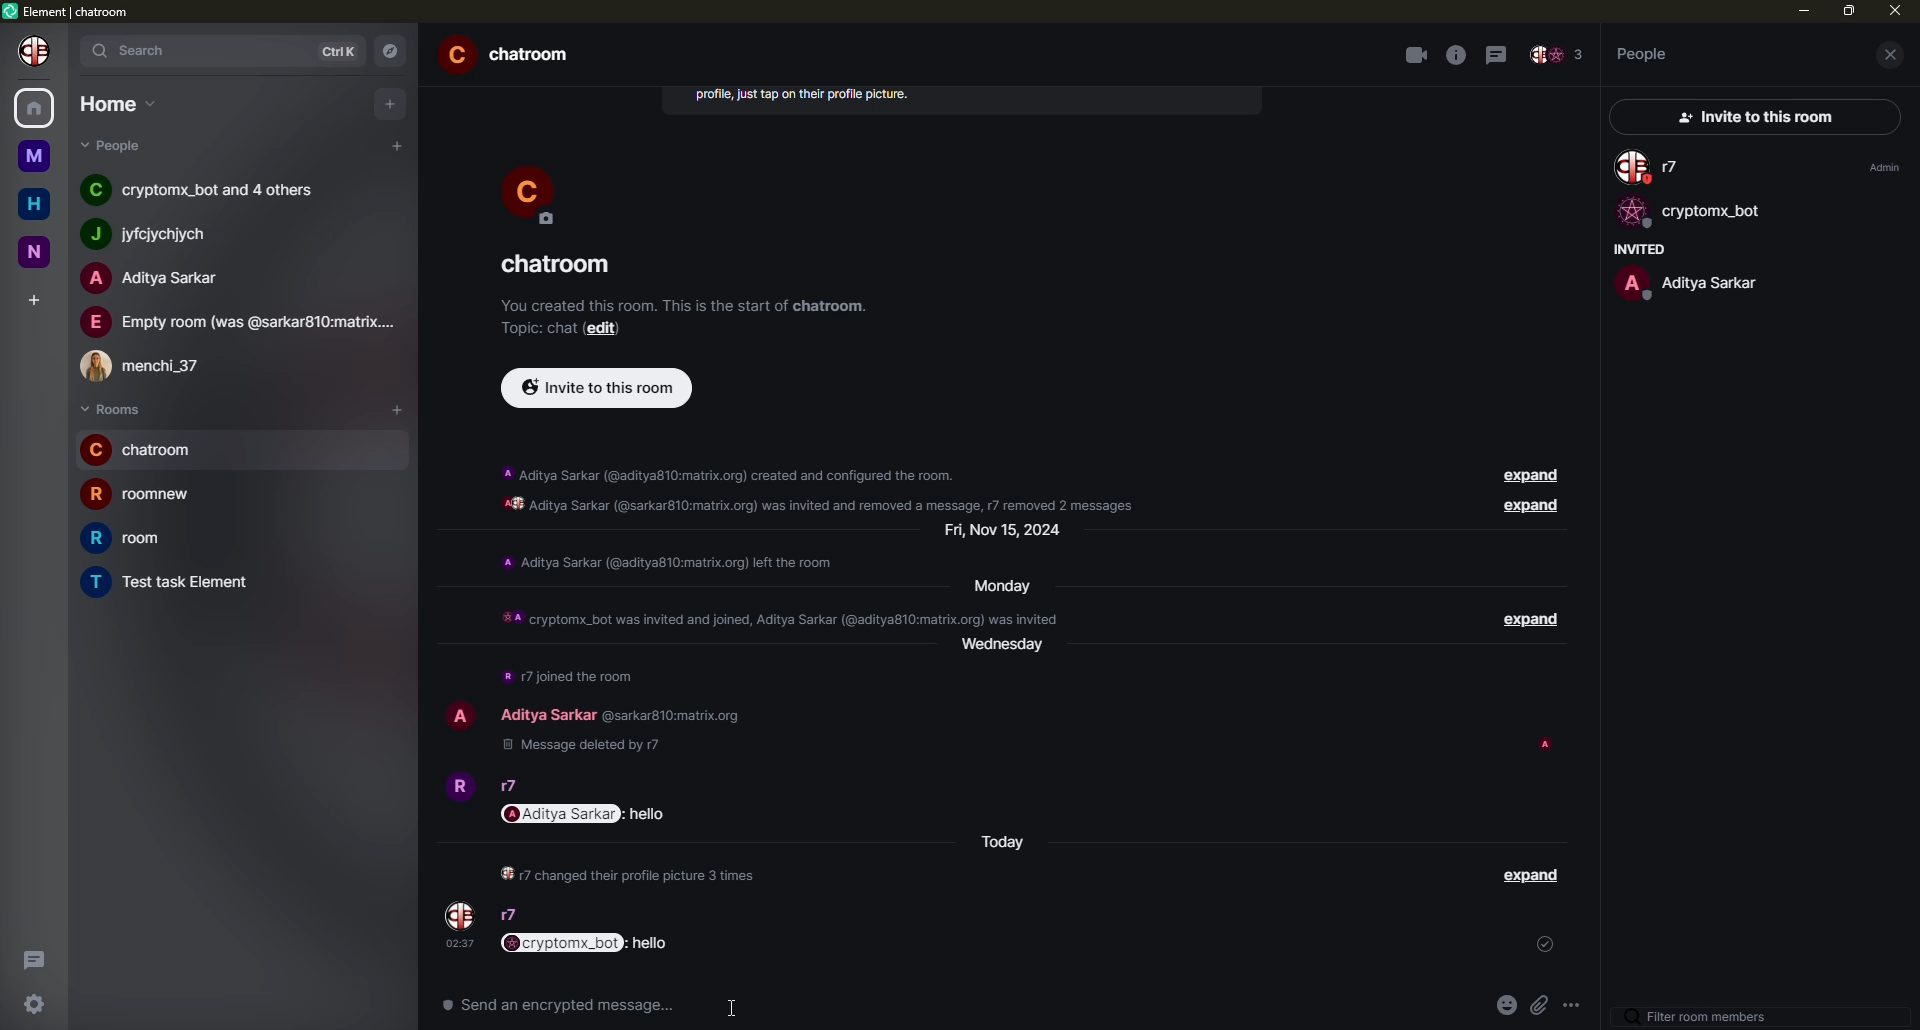  I want to click on hello, so click(631, 1004).